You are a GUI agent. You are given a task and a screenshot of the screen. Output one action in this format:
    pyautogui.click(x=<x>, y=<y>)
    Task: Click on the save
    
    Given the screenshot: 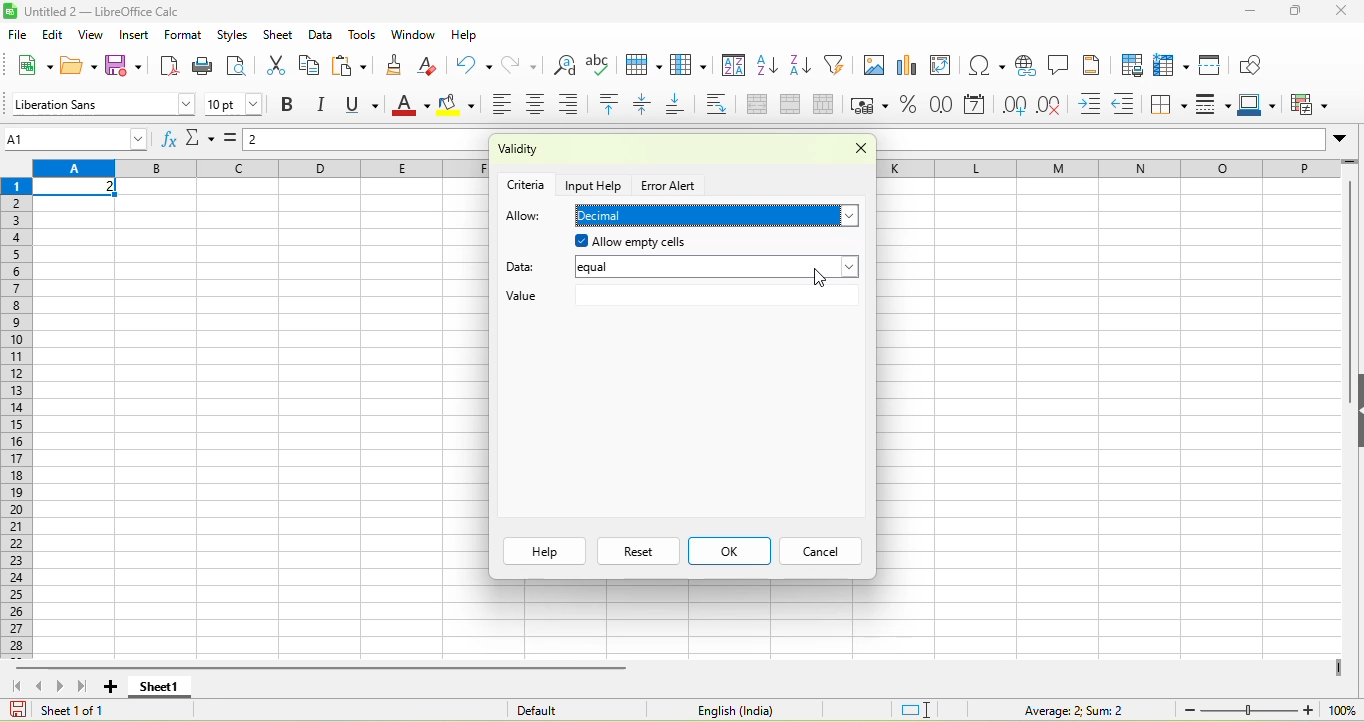 What is the action you would take?
    pyautogui.click(x=127, y=66)
    